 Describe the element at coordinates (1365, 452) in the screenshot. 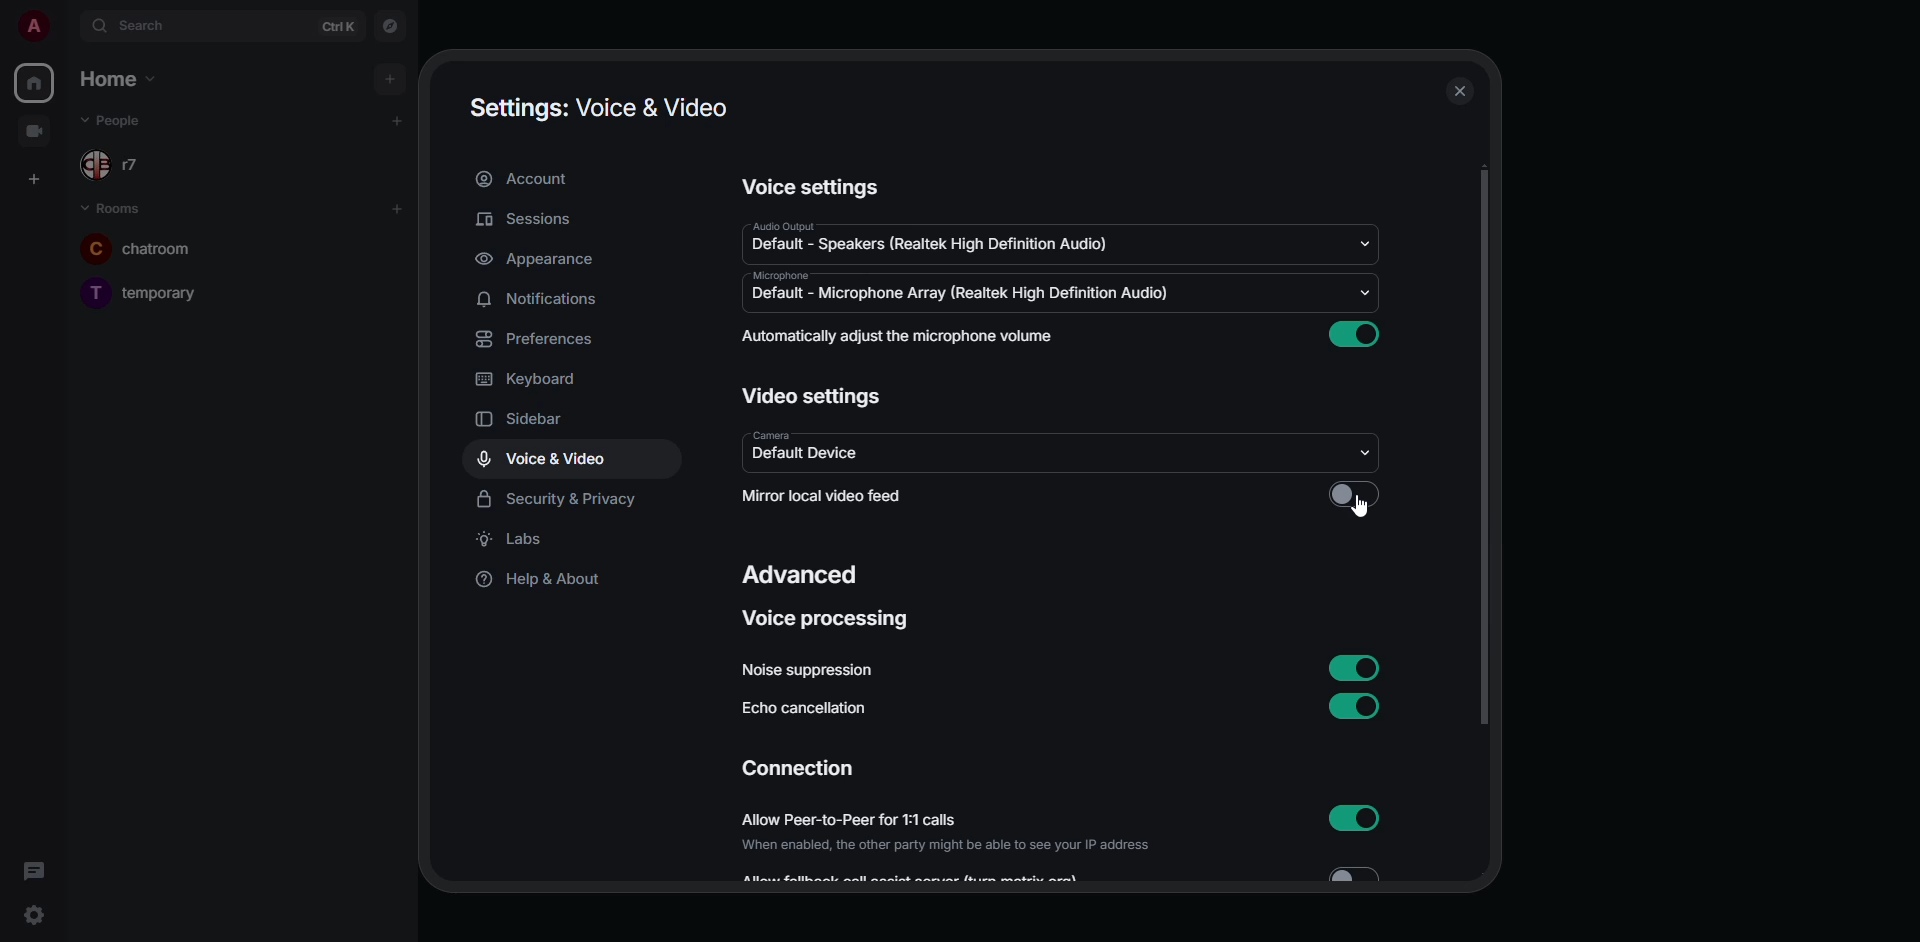

I see `drop down` at that location.